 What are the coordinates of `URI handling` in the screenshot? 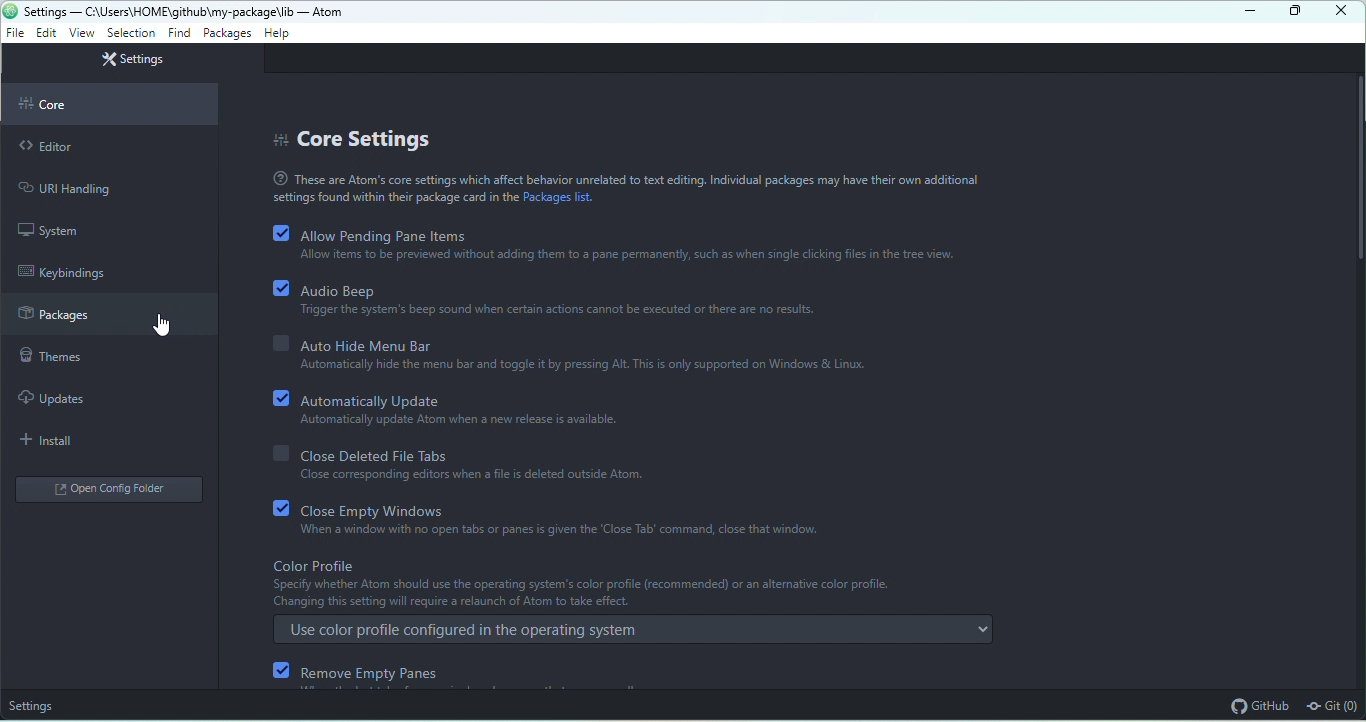 It's located at (102, 188).